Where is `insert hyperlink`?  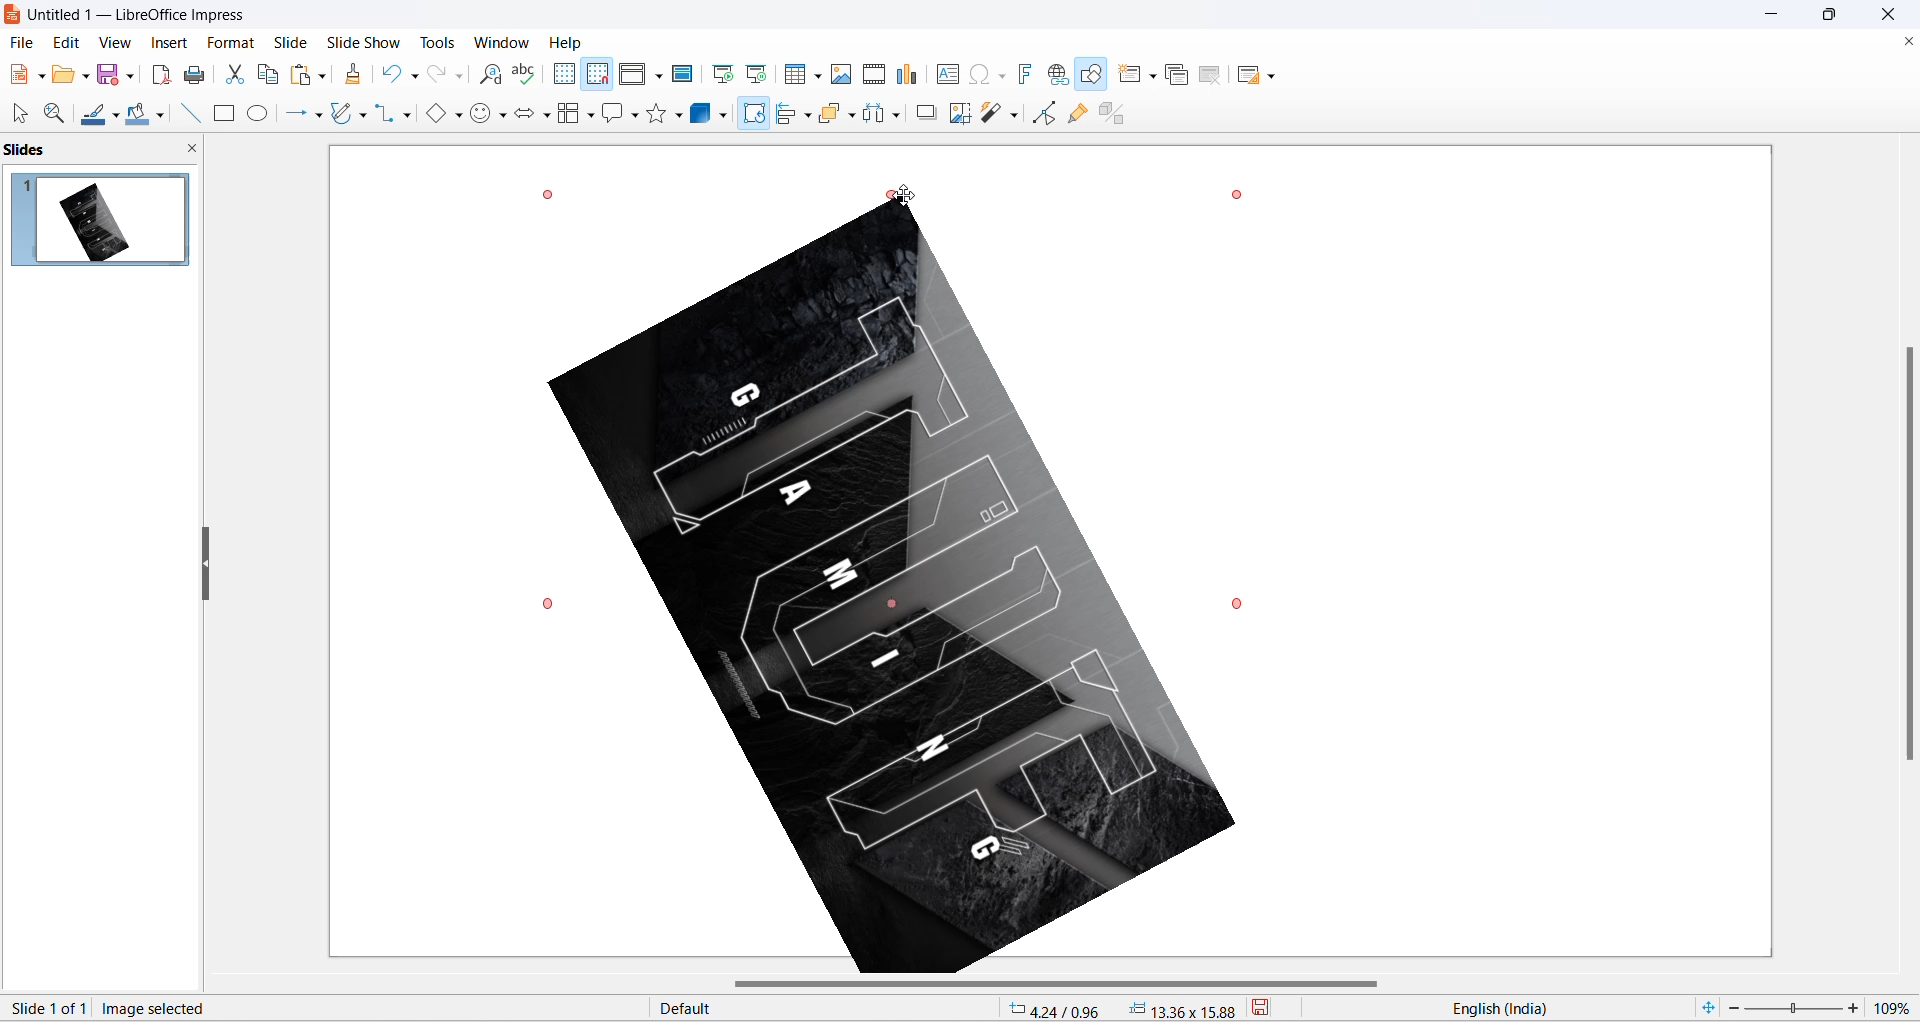 insert hyperlink is located at coordinates (1060, 76).